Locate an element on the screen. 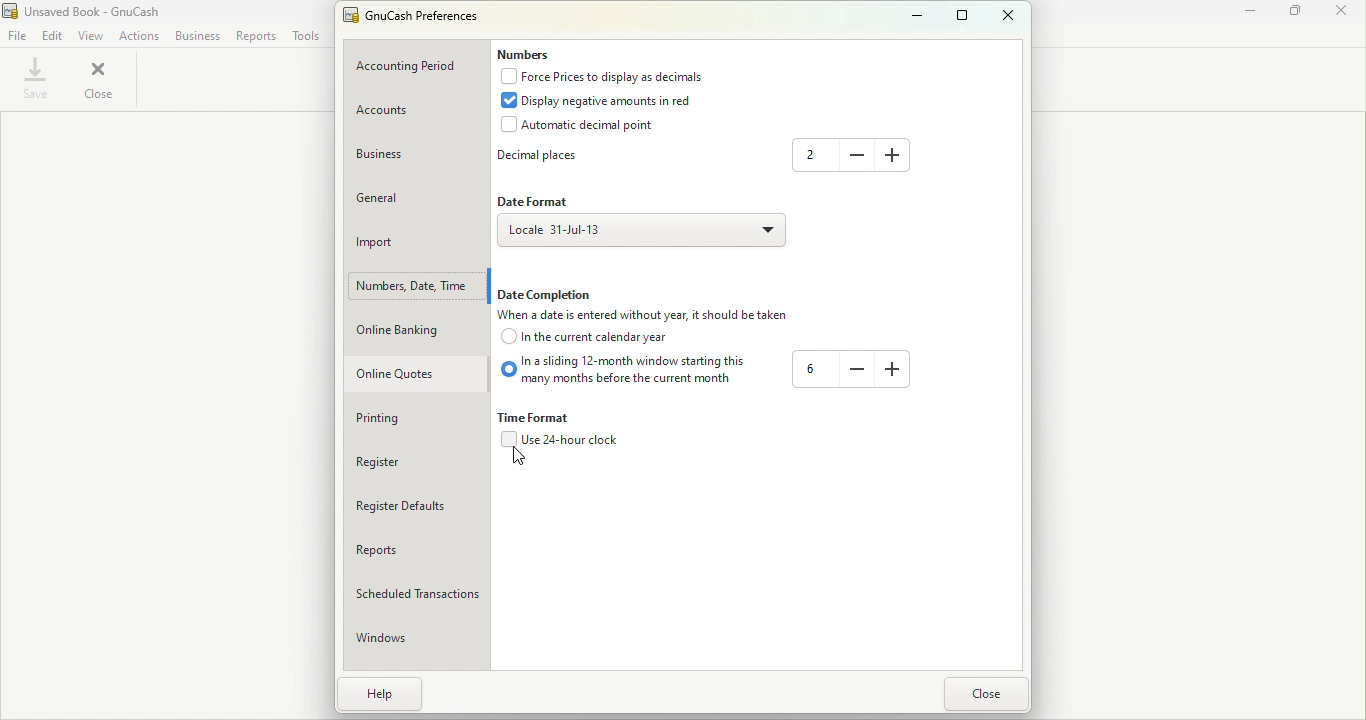 The height and width of the screenshot is (720, 1366). Business is located at coordinates (198, 37).